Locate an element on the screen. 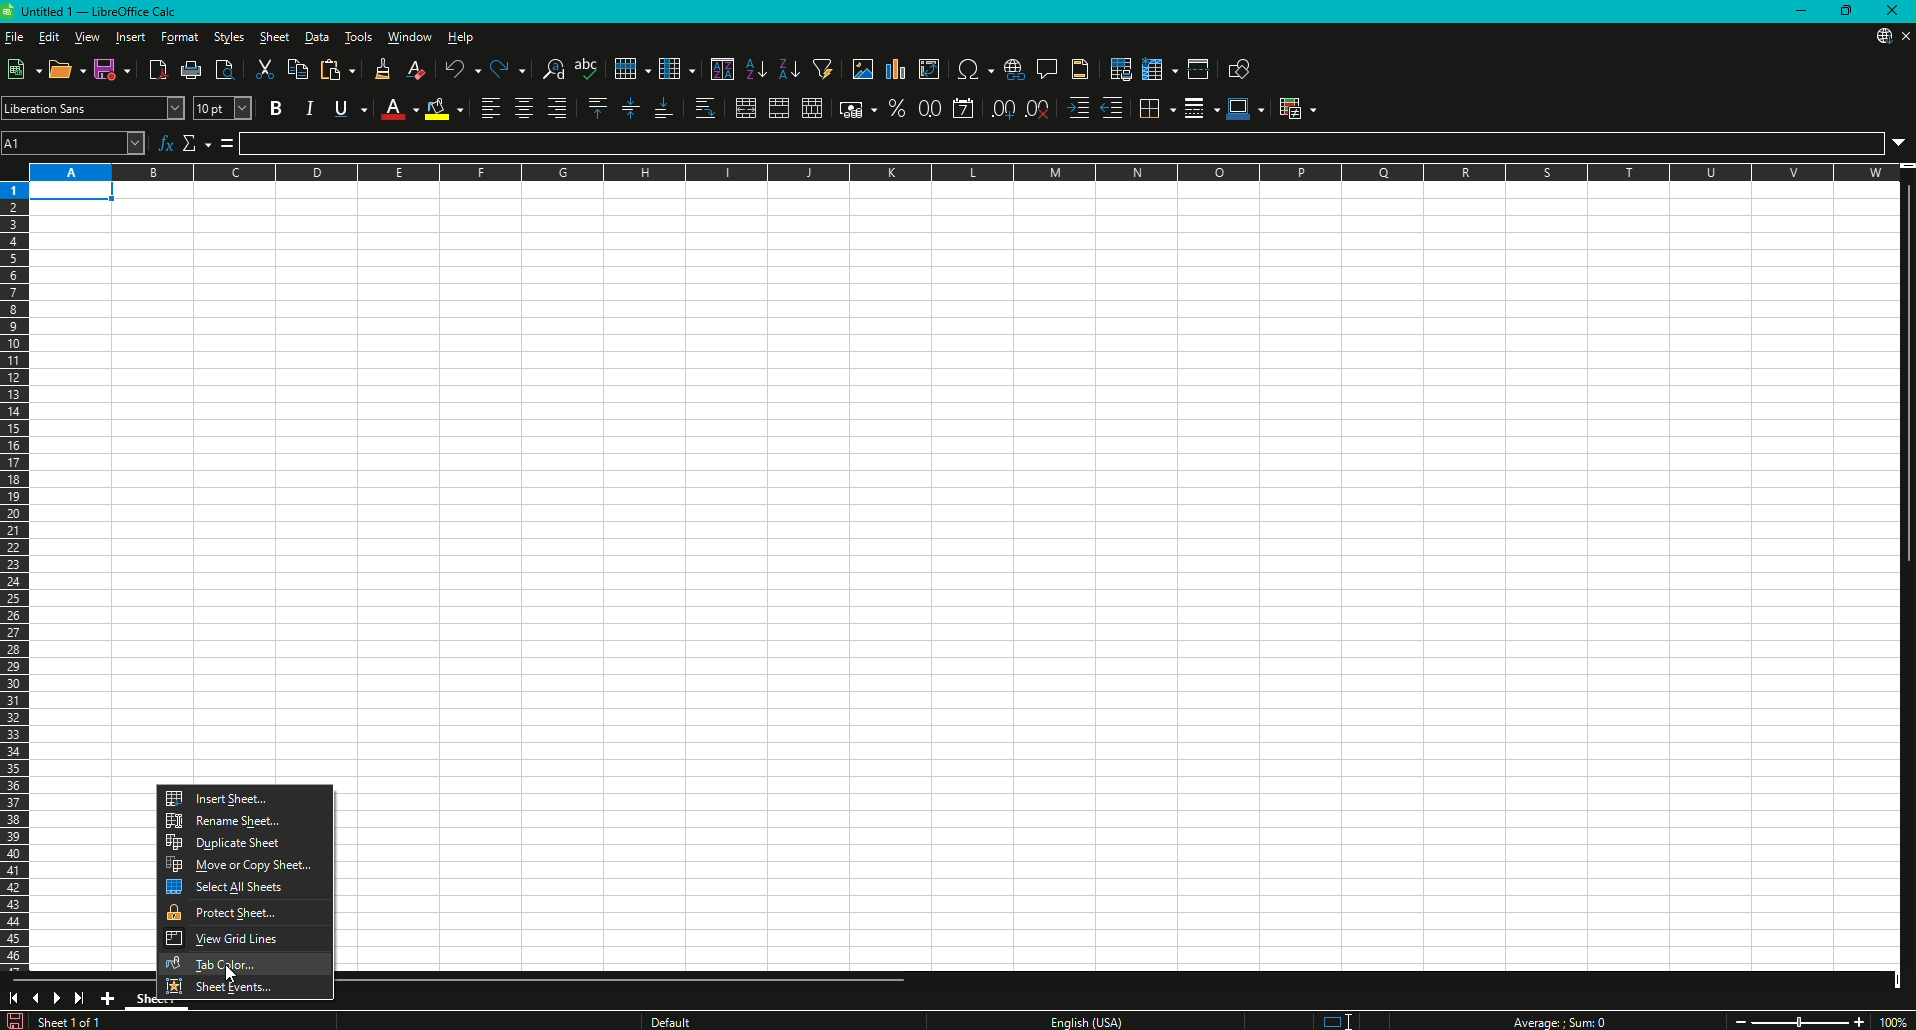 This screenshot has width=1916, height=1030. Add New Sheet is located at coordinates (108, 998).